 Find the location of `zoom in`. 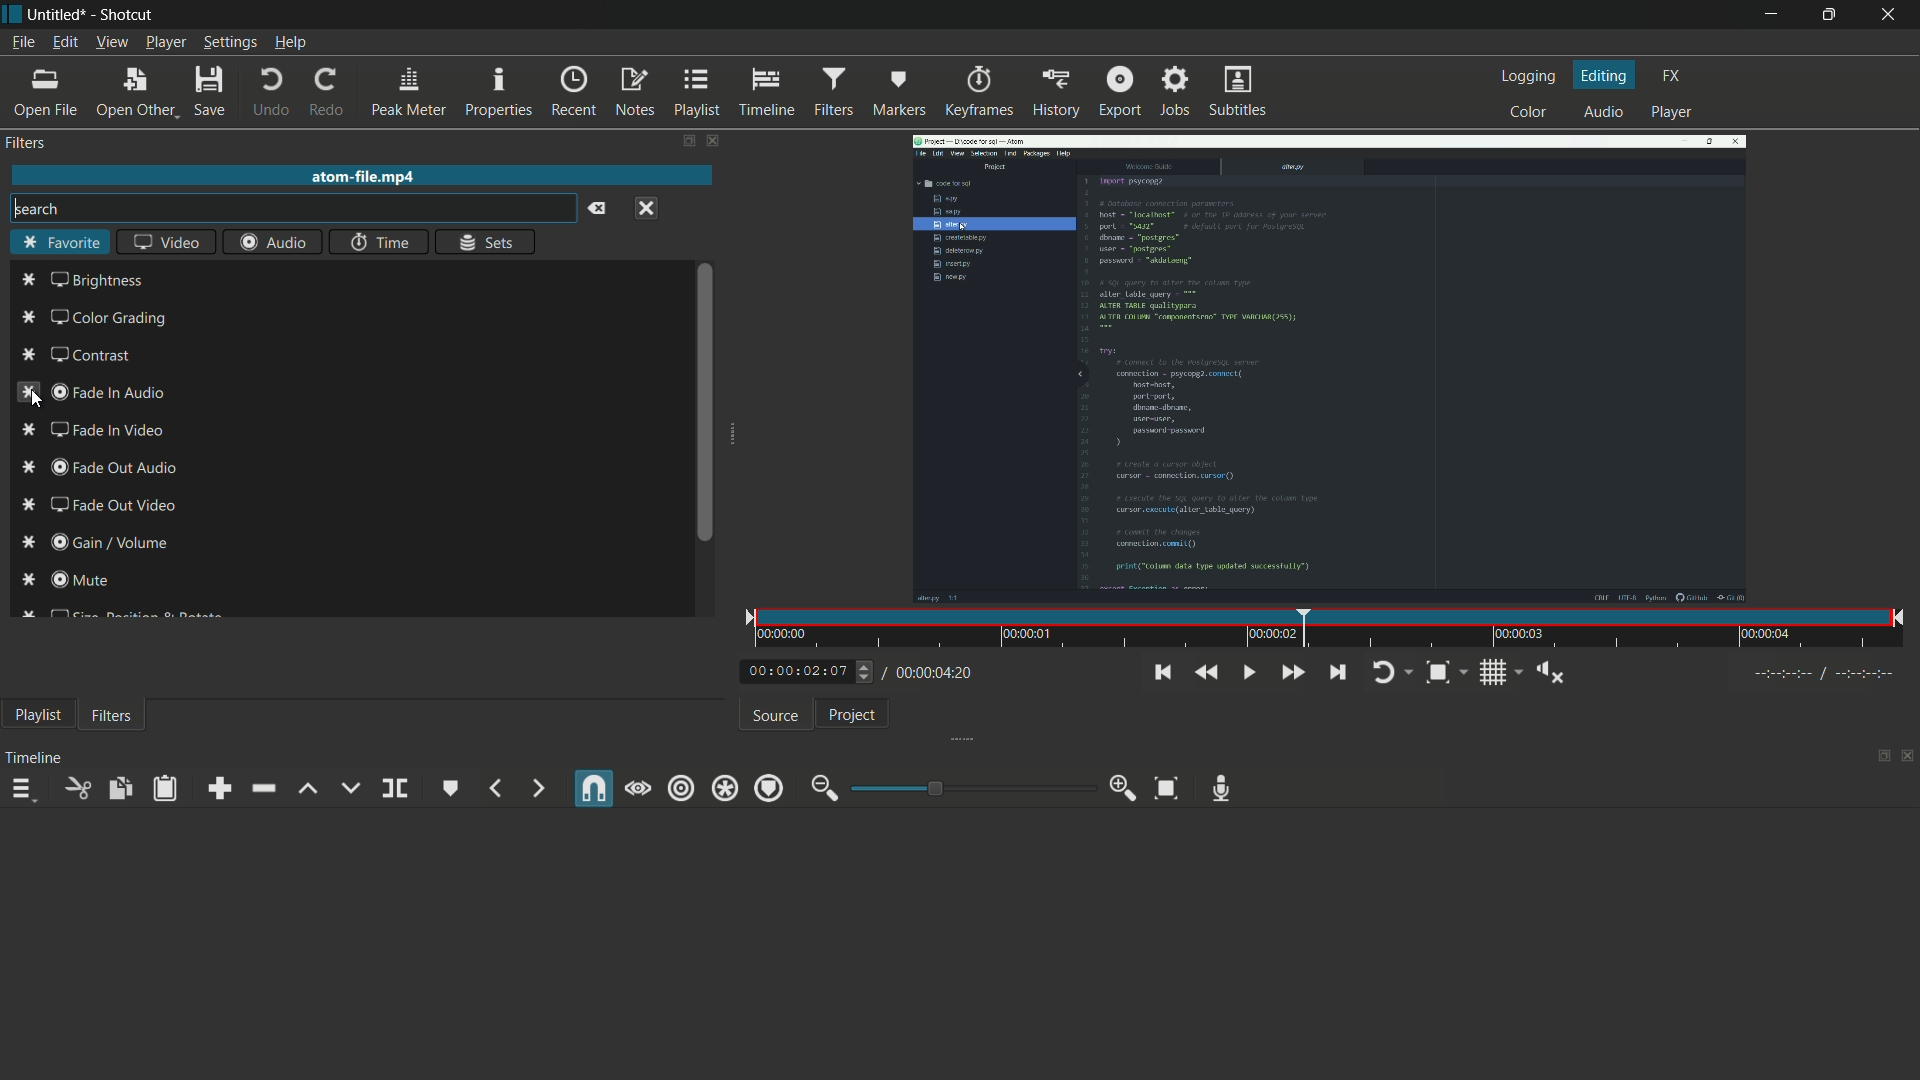

zoom in is located at coordinates (1124, 788).